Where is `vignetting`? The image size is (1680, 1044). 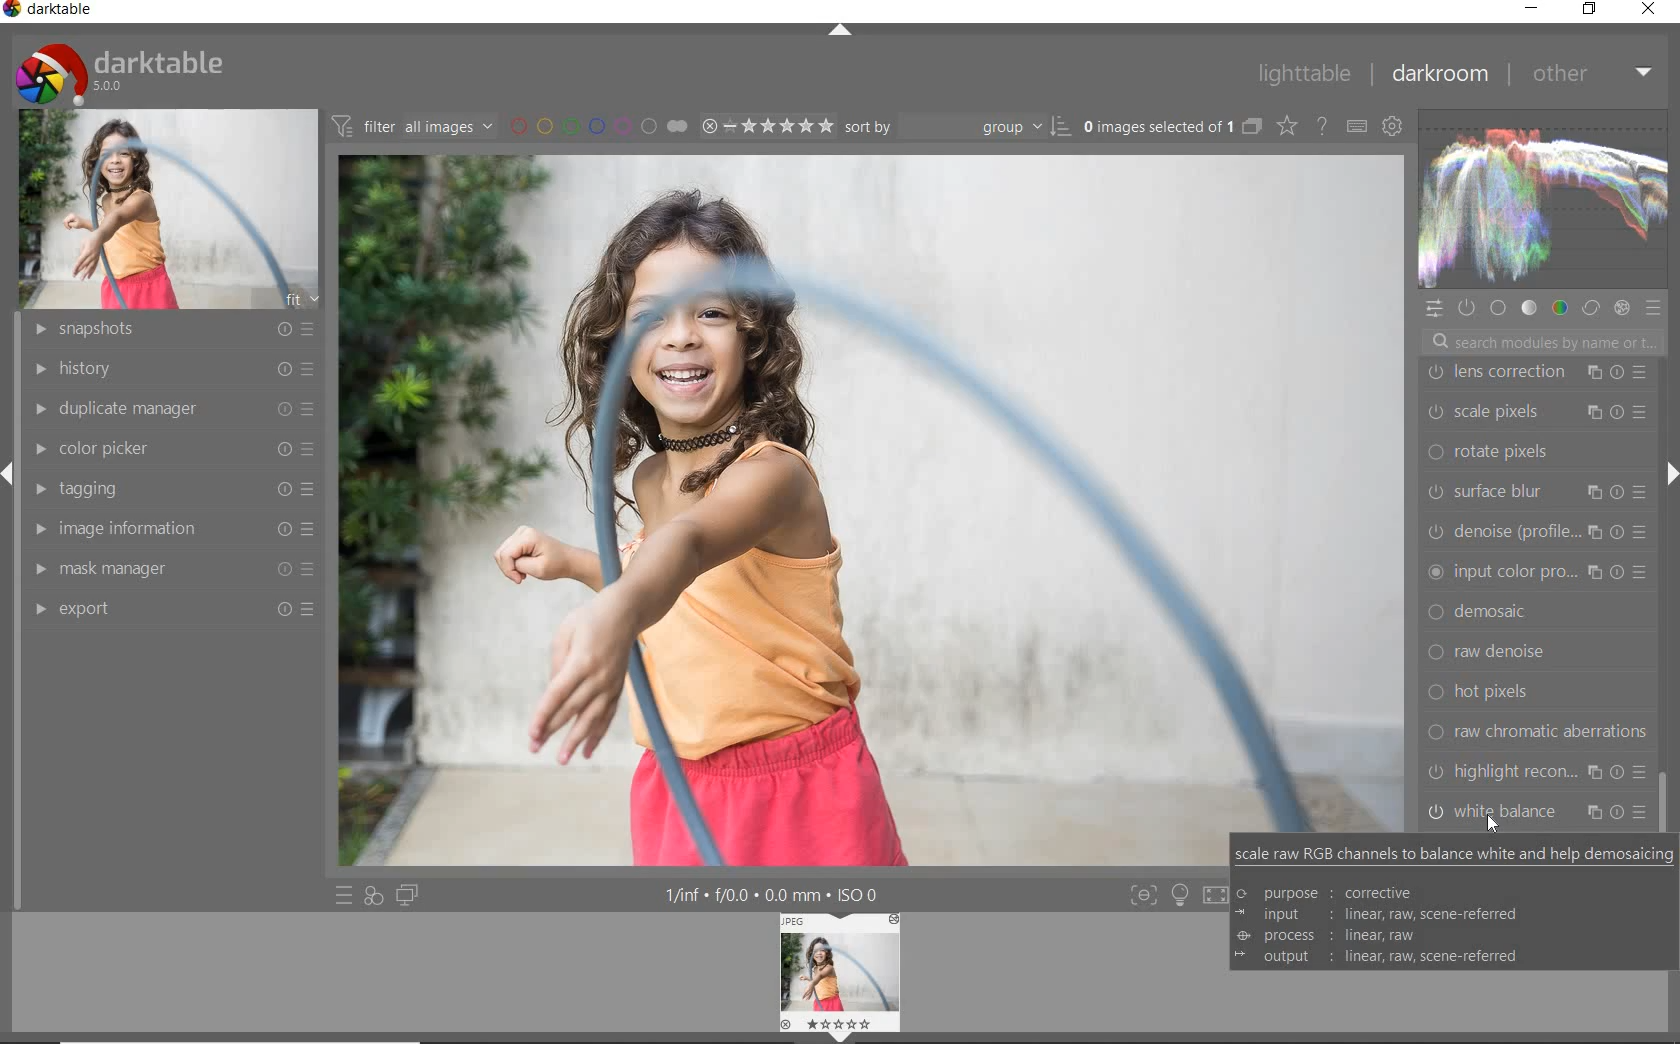
vignetting is located at coordinates (1534, 576).